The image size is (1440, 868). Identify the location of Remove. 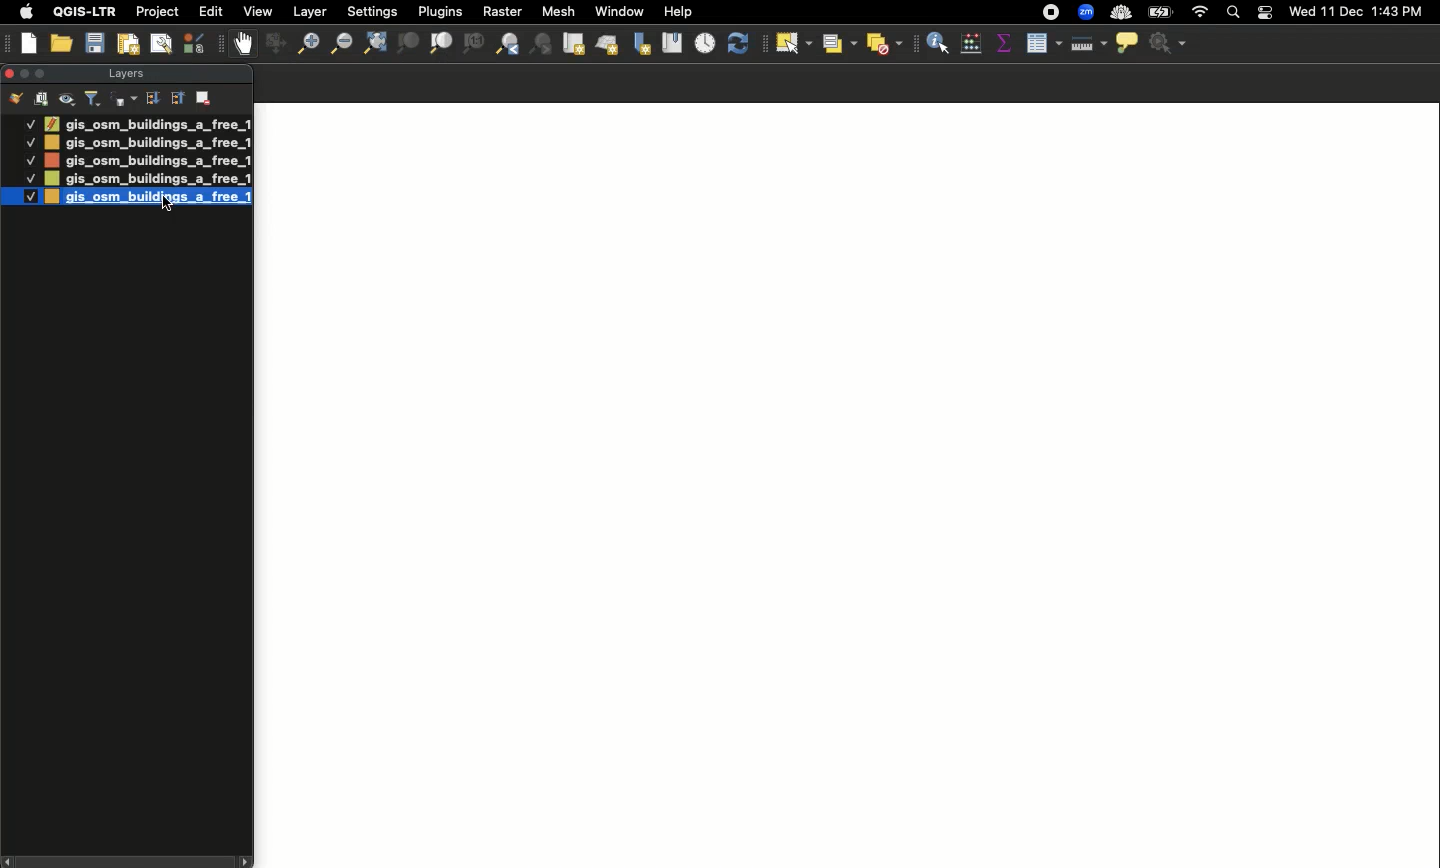
(205, 96).